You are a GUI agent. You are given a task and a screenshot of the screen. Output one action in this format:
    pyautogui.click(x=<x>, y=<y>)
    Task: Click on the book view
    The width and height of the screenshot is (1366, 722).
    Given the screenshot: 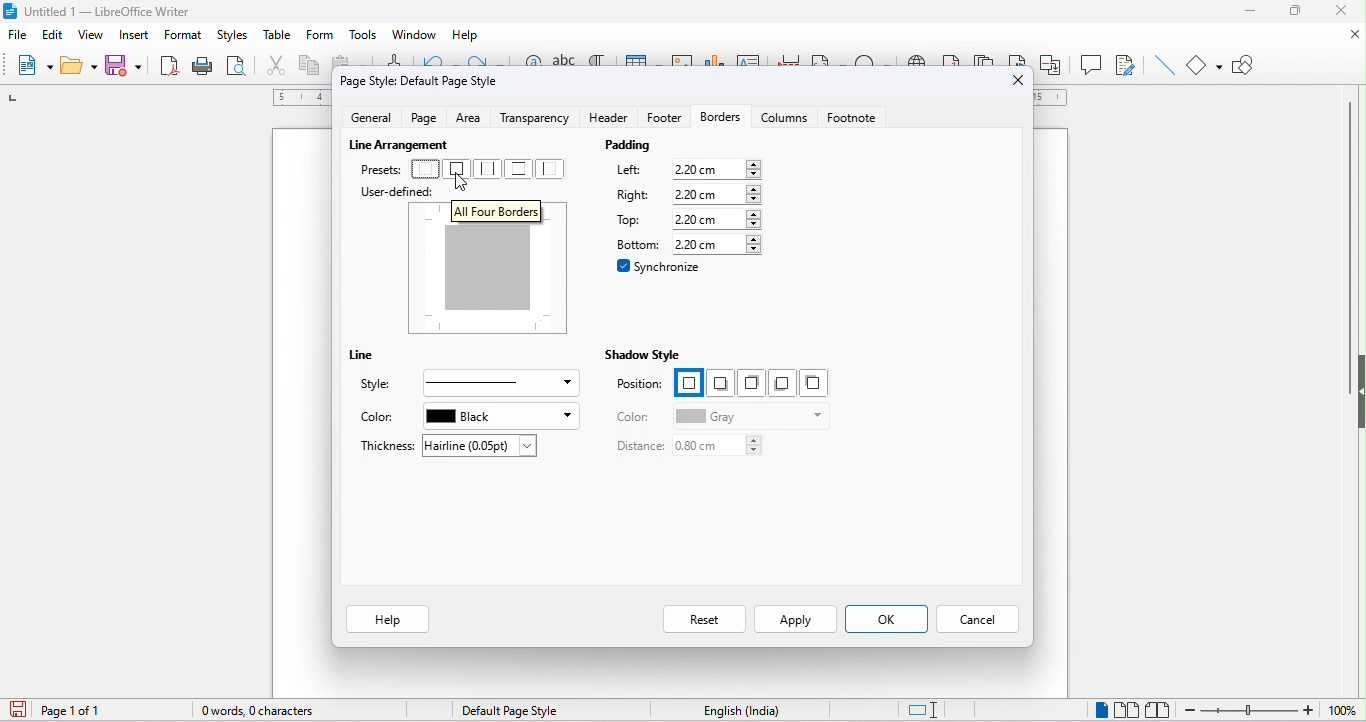 What is the action you would take?
    pyautogui.click(x=1162, y=708)
    